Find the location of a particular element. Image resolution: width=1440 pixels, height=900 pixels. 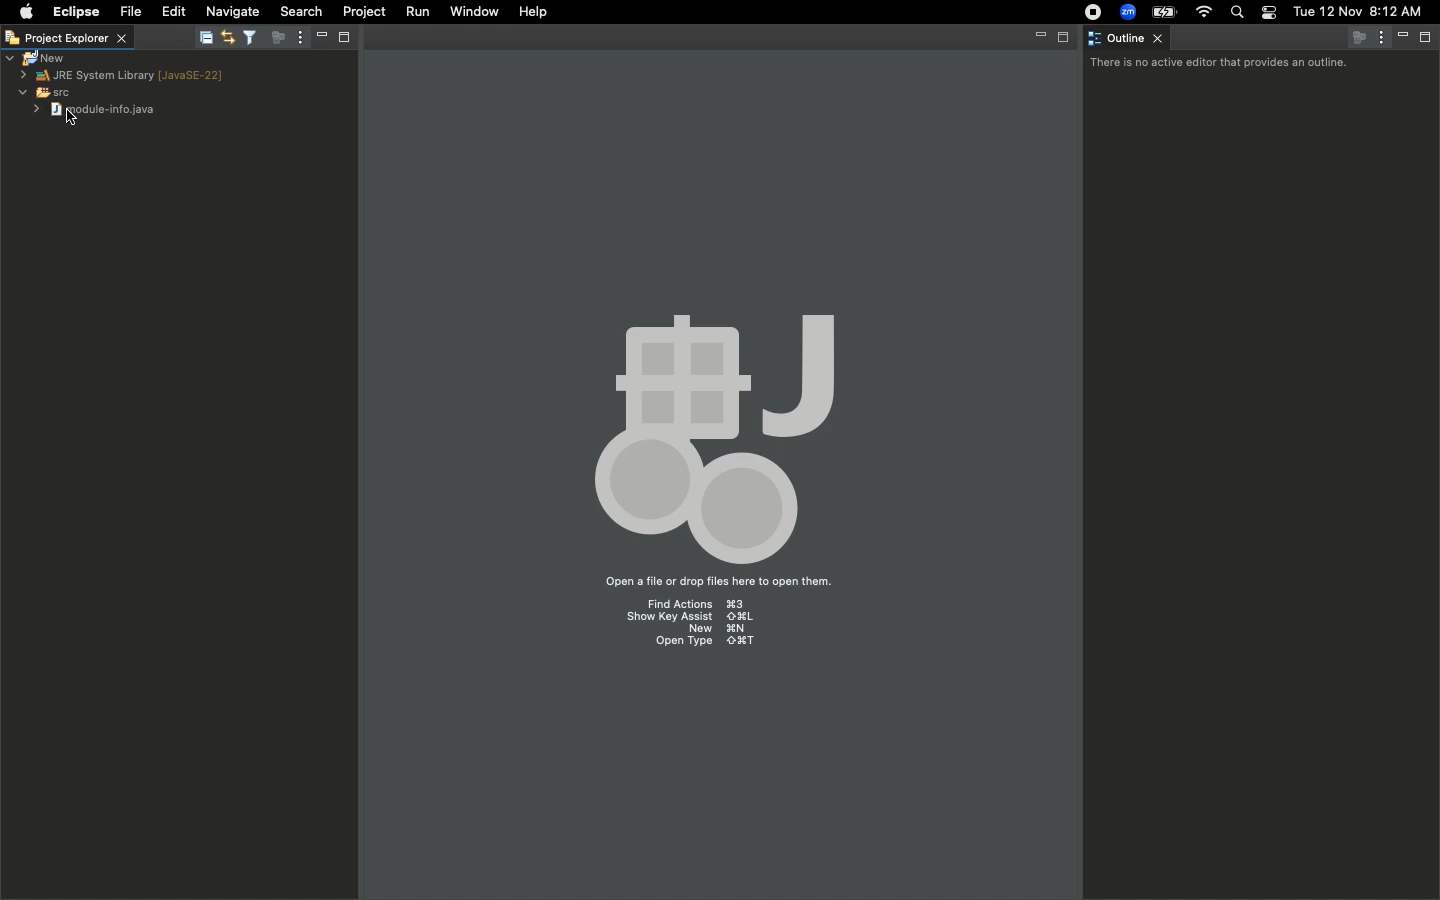

Options is located at coordinates (296, 39).